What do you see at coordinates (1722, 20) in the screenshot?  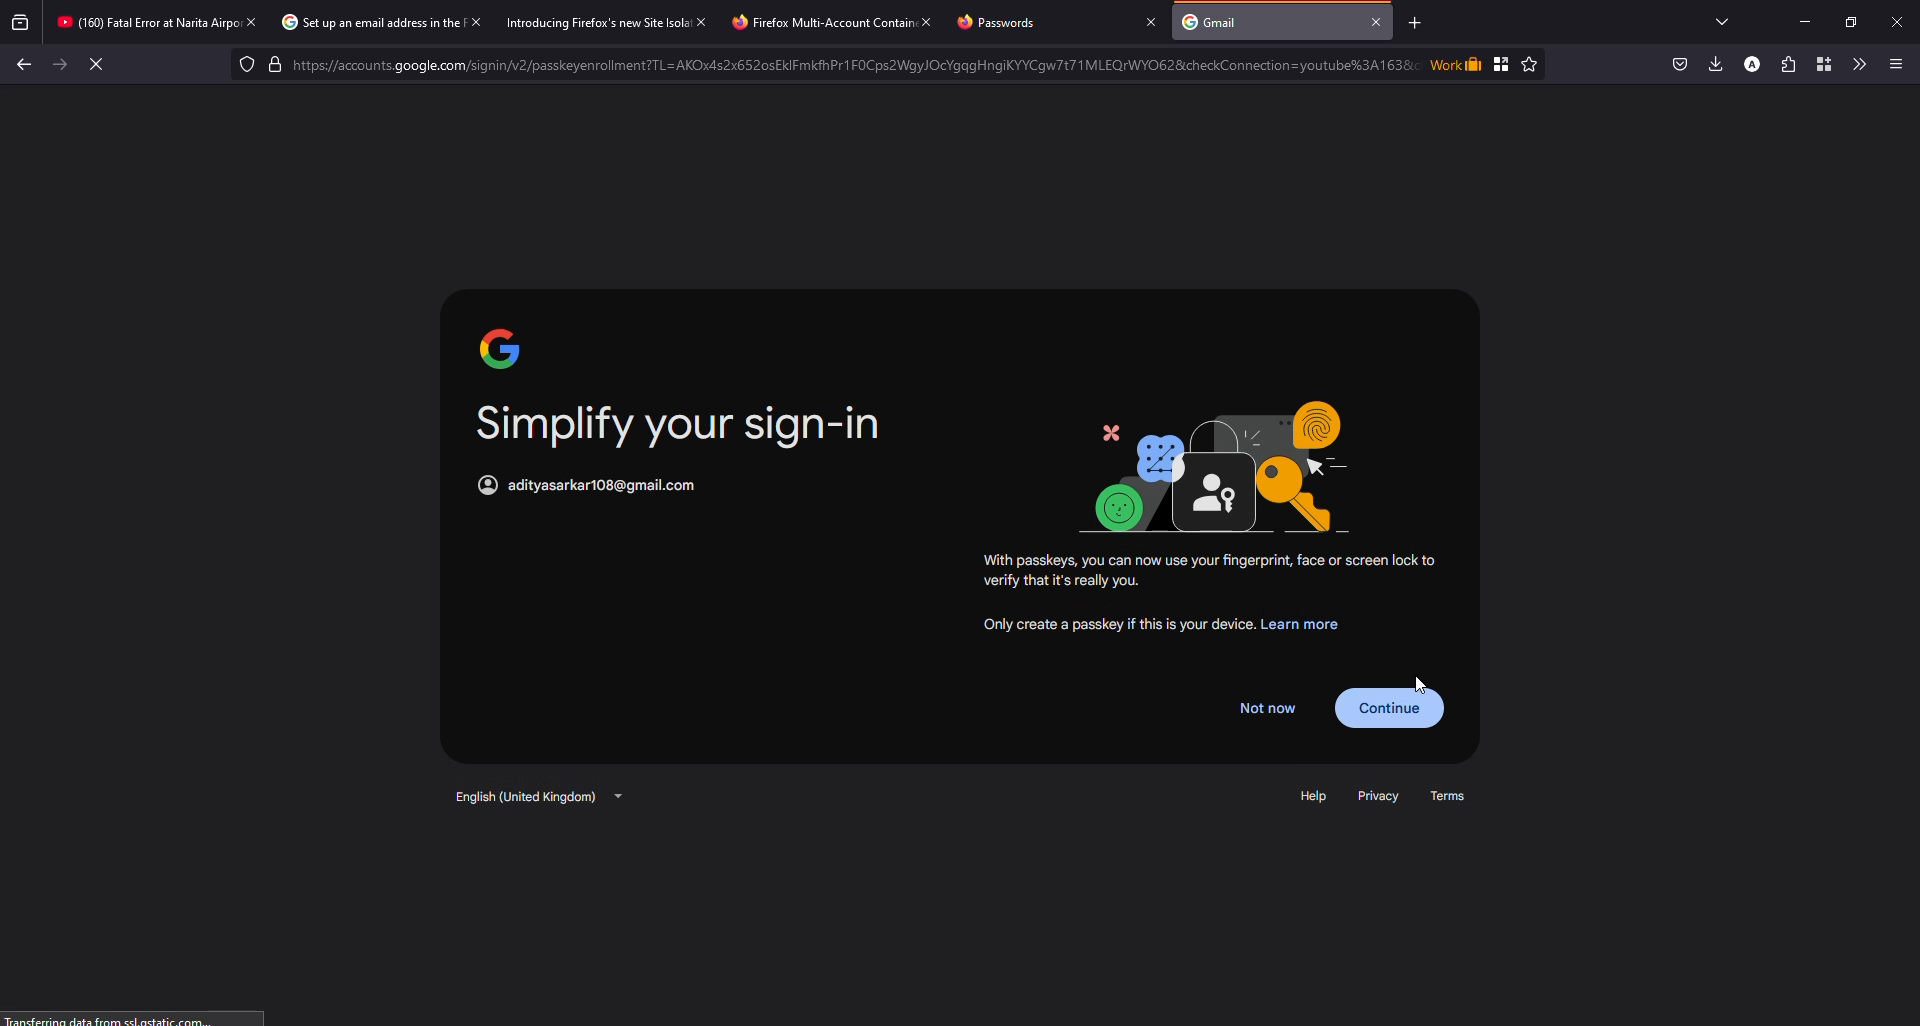 I see `tabs` at bounding box center [1722, 20].